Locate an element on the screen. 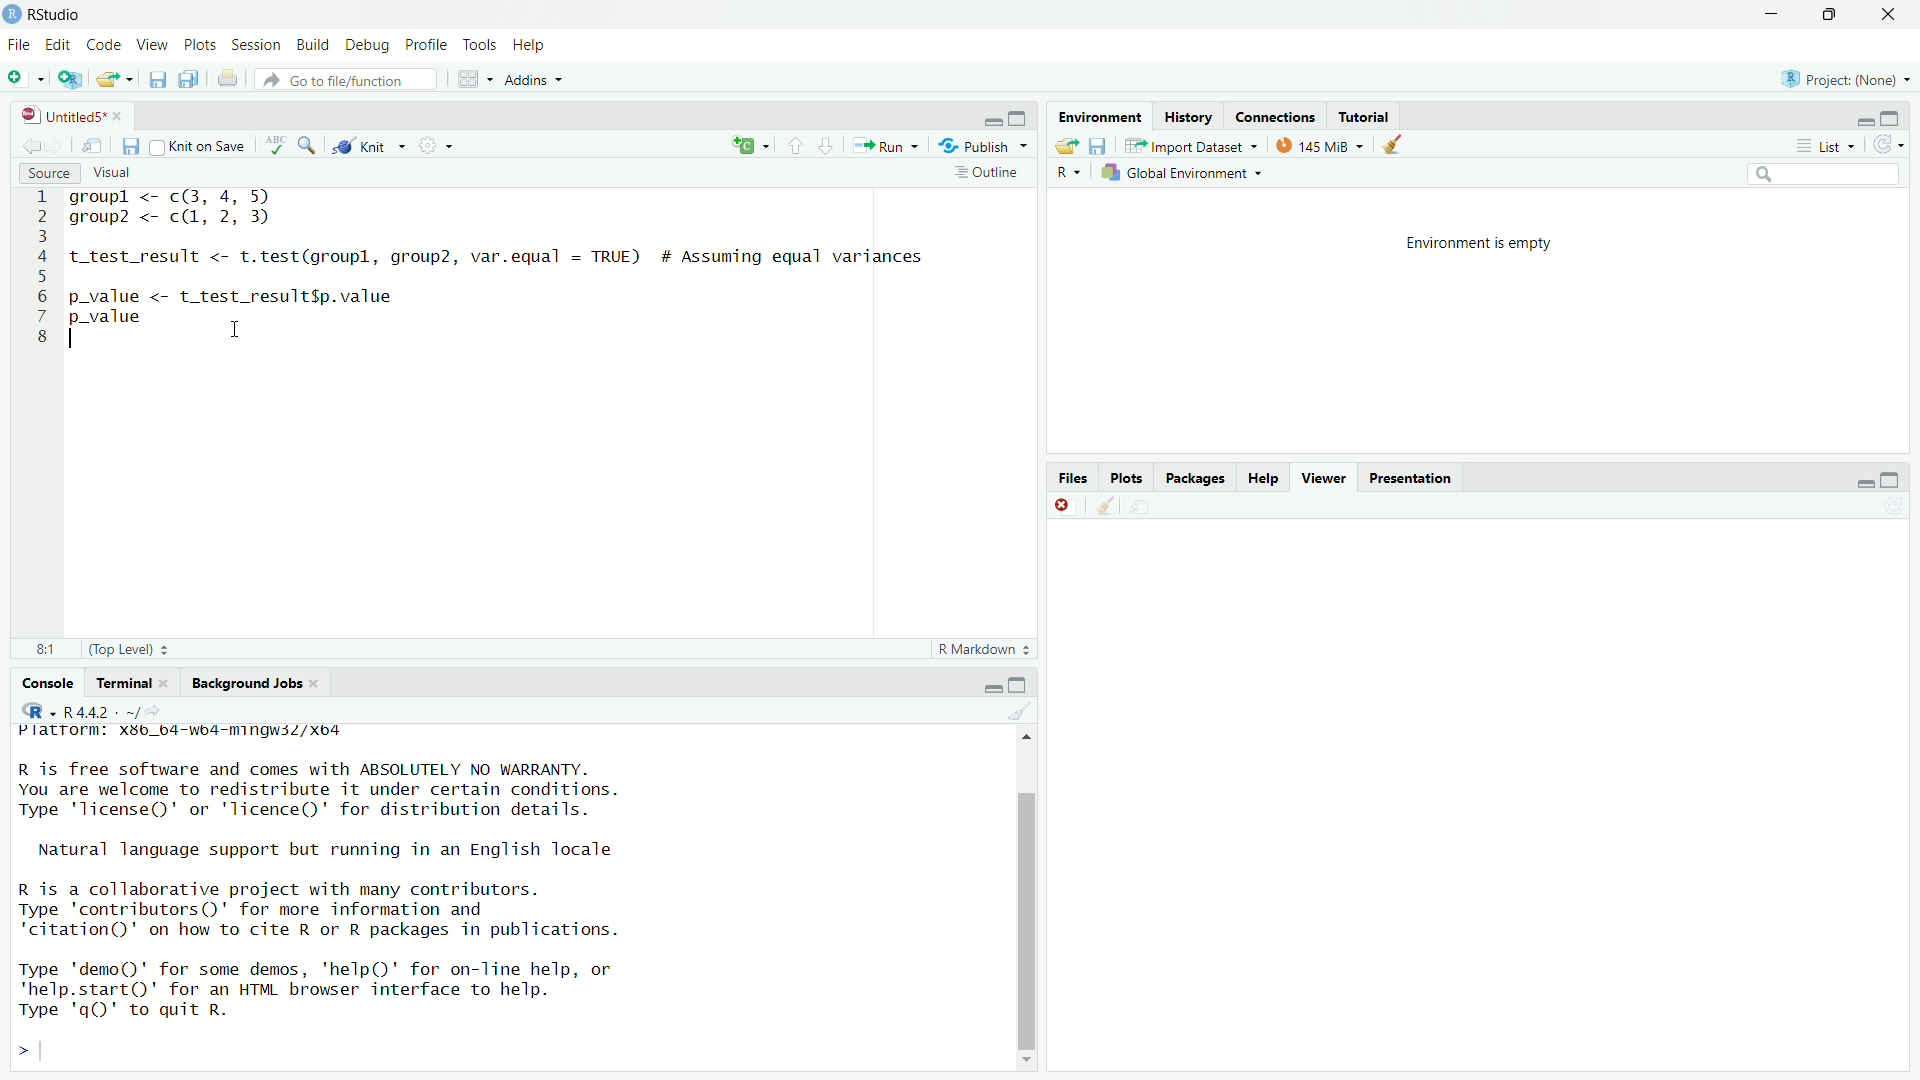 This screenshot has height=1080, width=1920. save is located at coordinates (133, 146).